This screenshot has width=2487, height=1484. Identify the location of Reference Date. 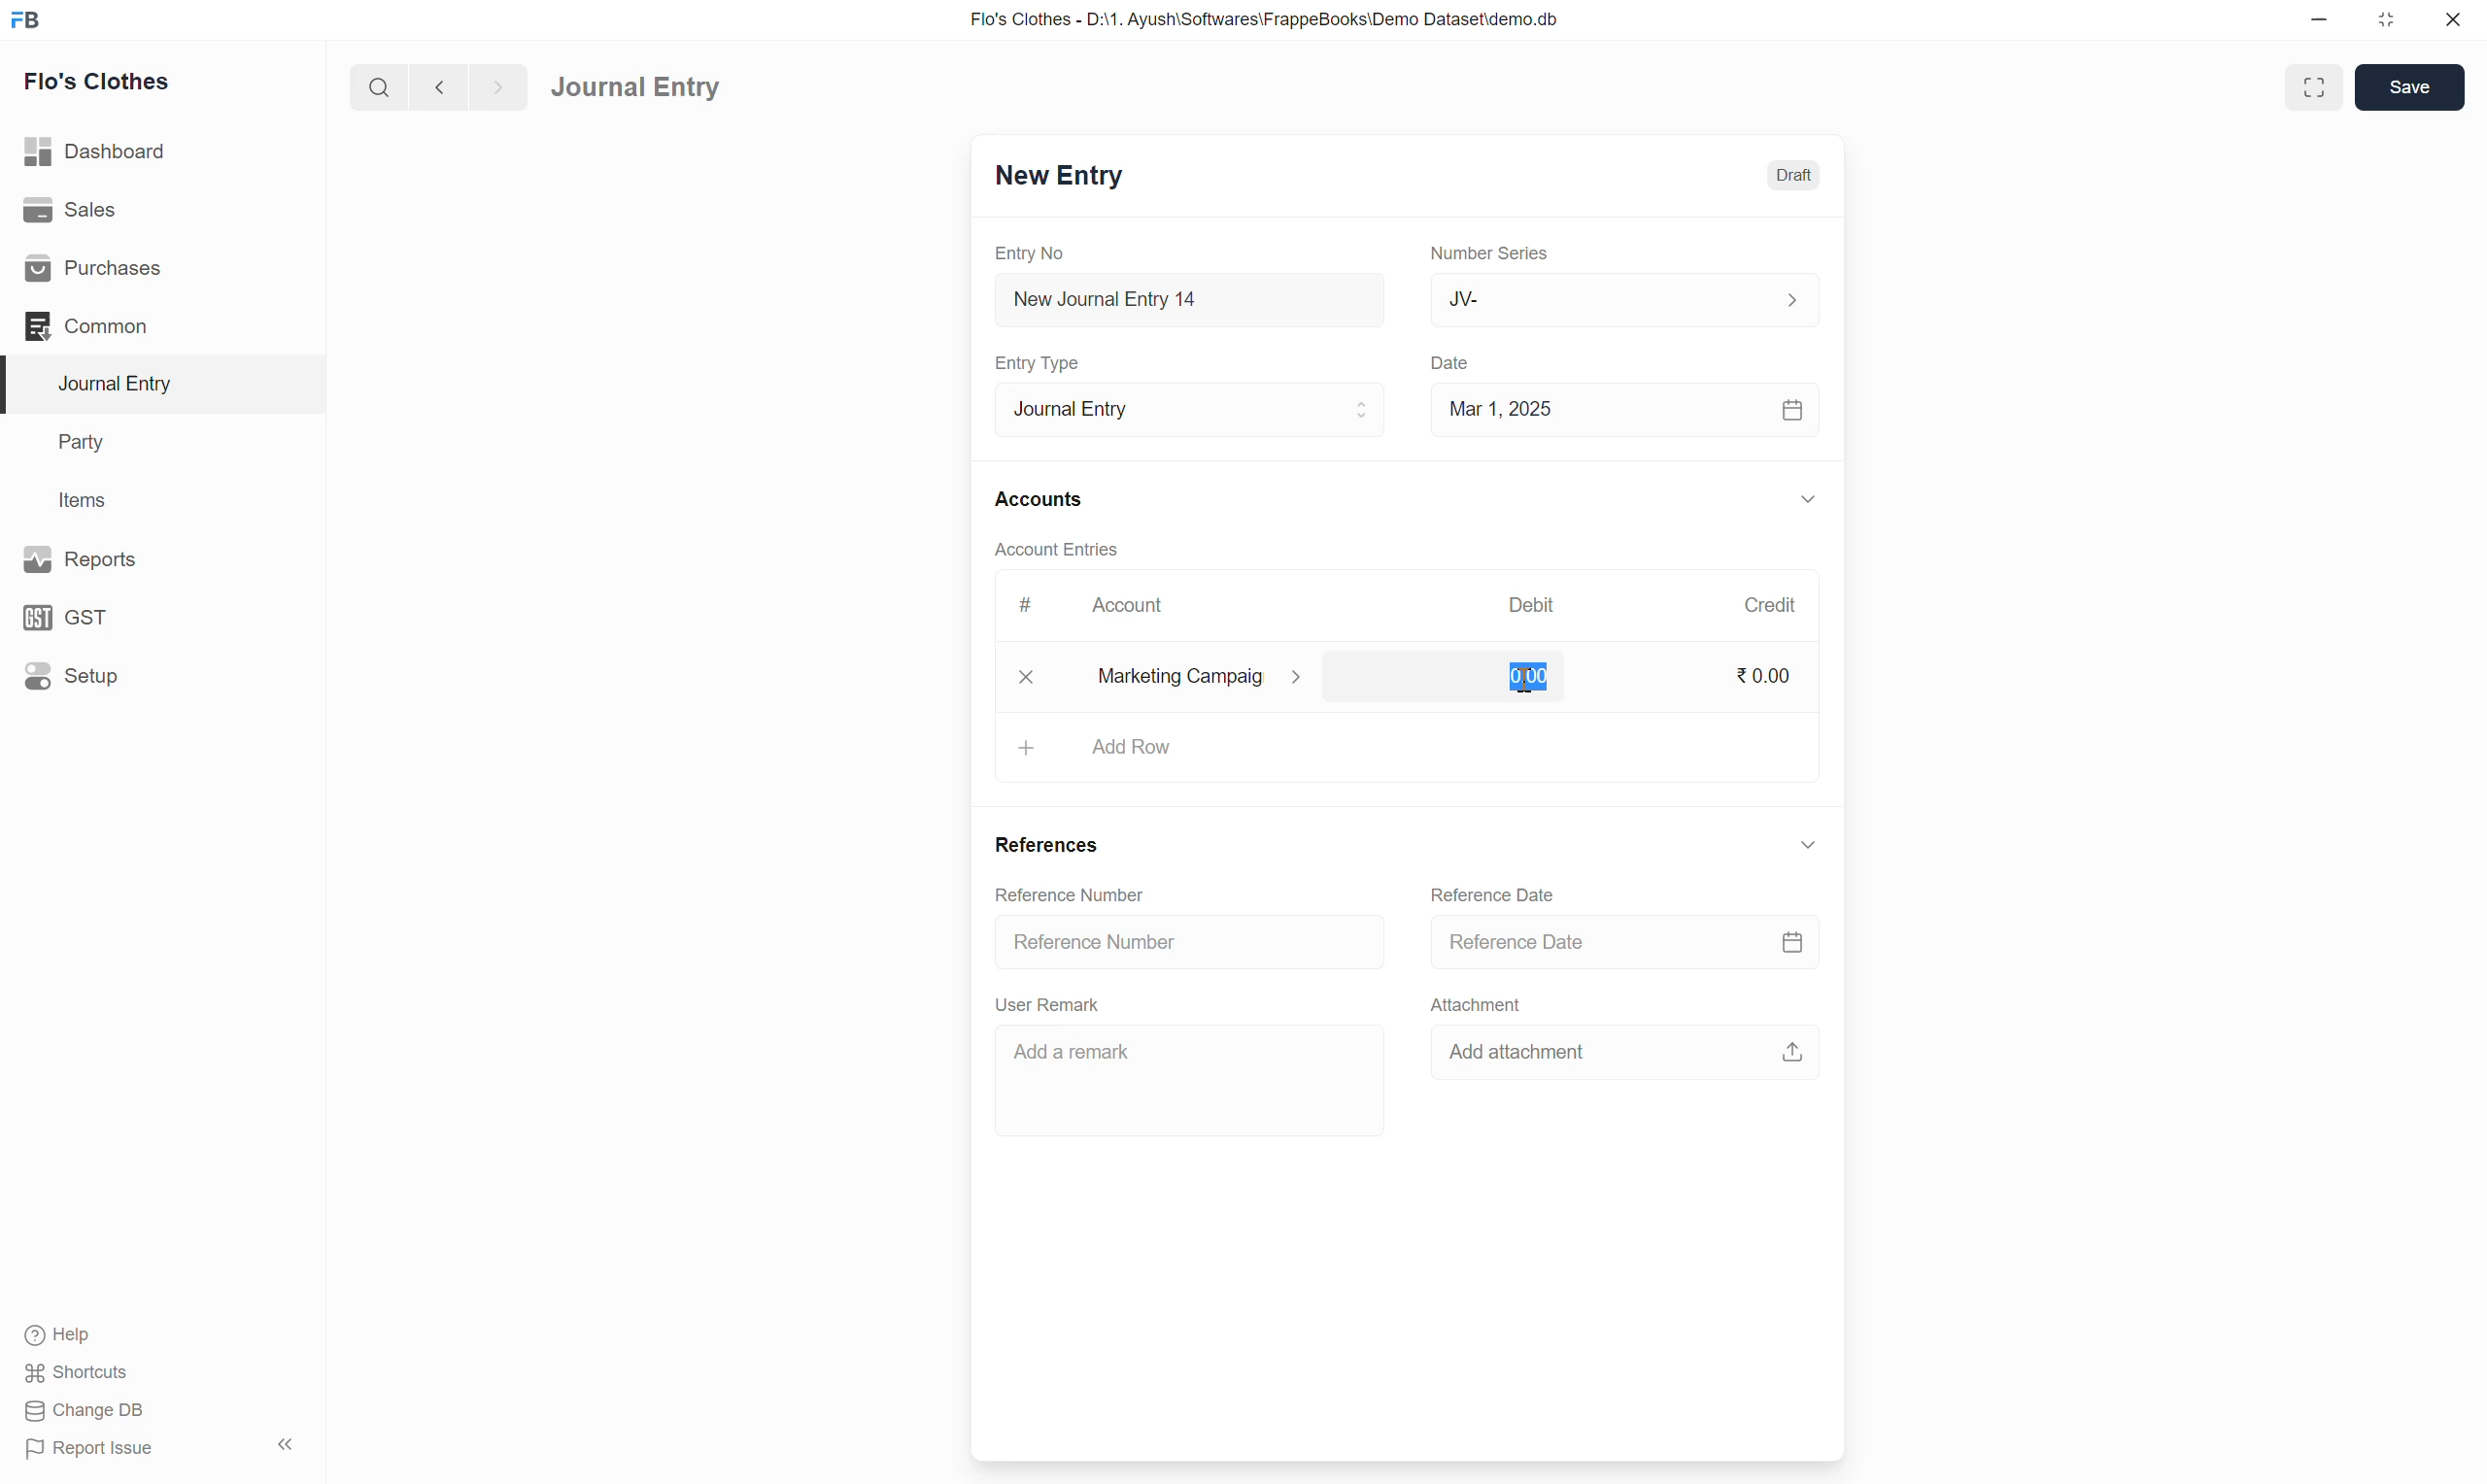
(1496, 895).